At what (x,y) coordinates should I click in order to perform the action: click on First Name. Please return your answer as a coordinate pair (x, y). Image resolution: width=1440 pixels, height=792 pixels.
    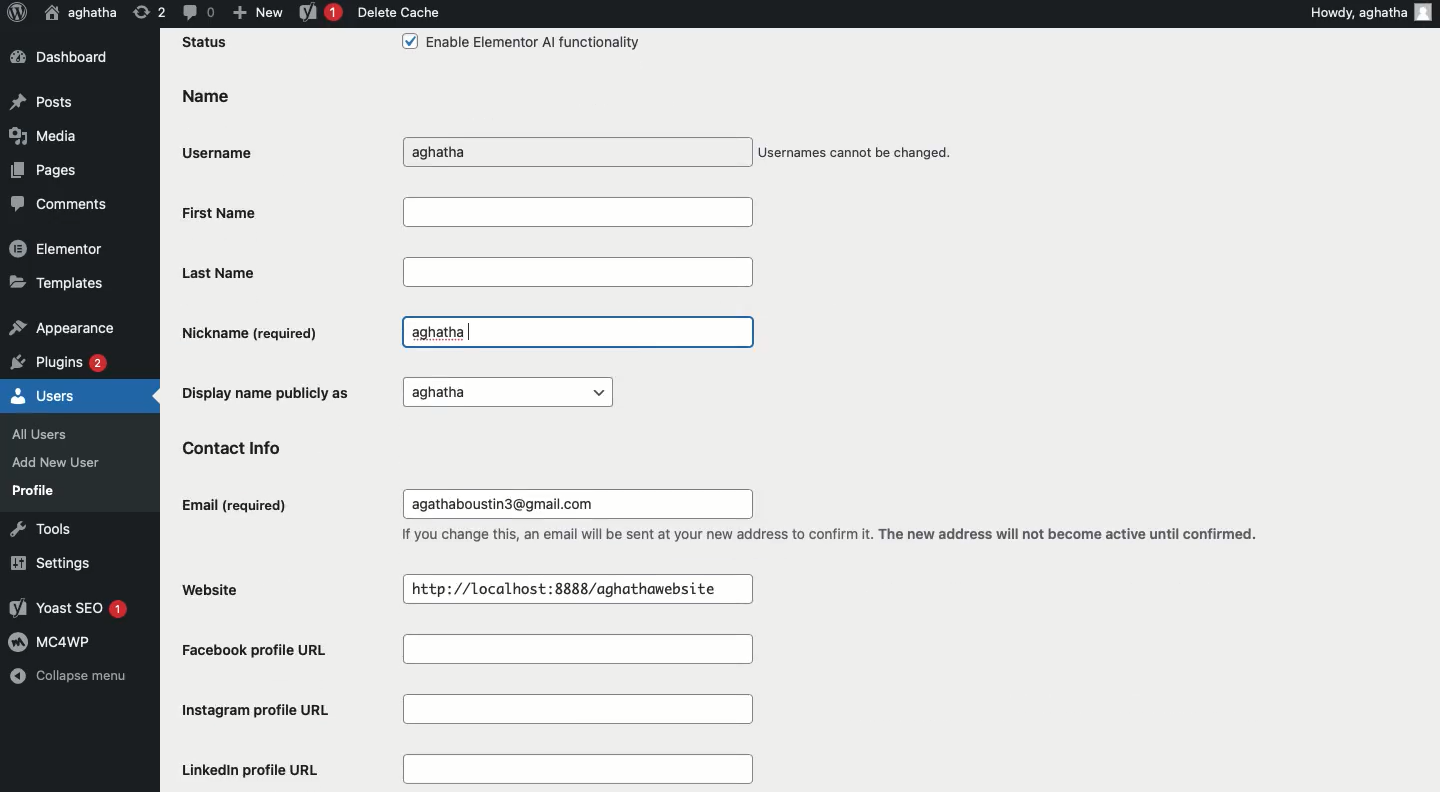
    Looking at the image, I should click on (465, 211).